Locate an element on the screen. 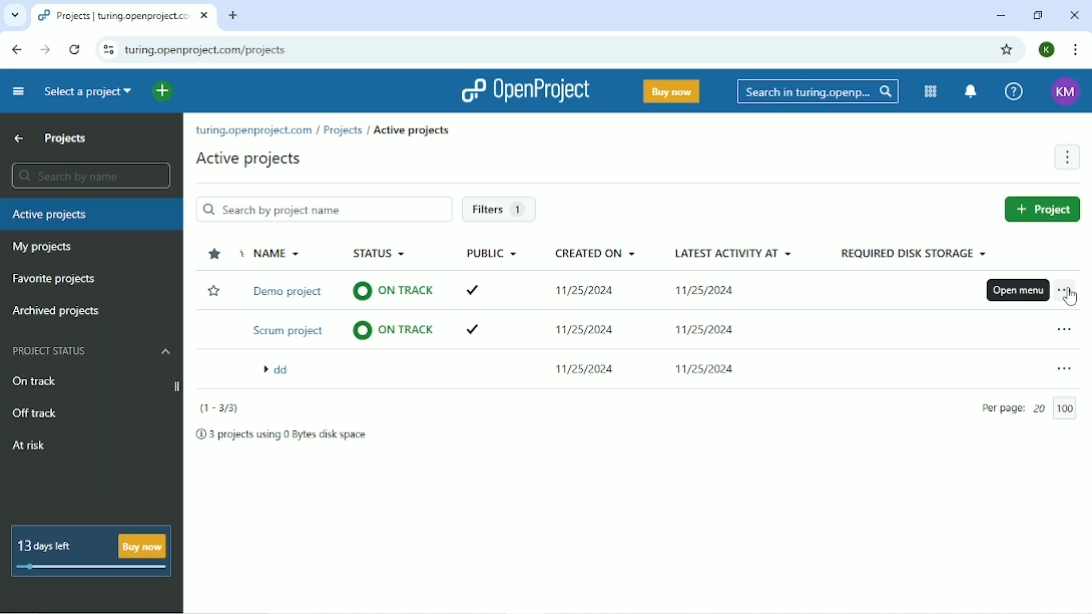 The width and height of the screenshot is (1092, 614). 11/25/2024 is located at coordinates (705, 371).